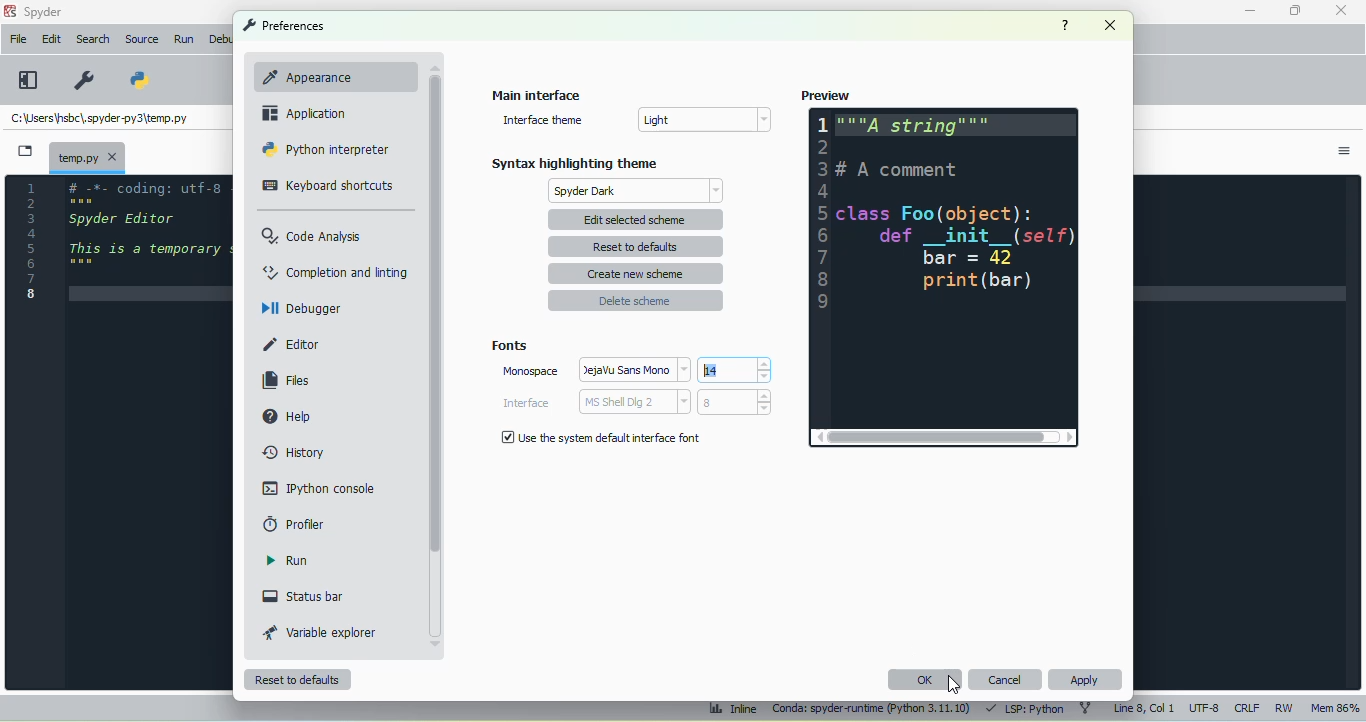  I want to click on keyboard shortcuts, so click(328, 186).